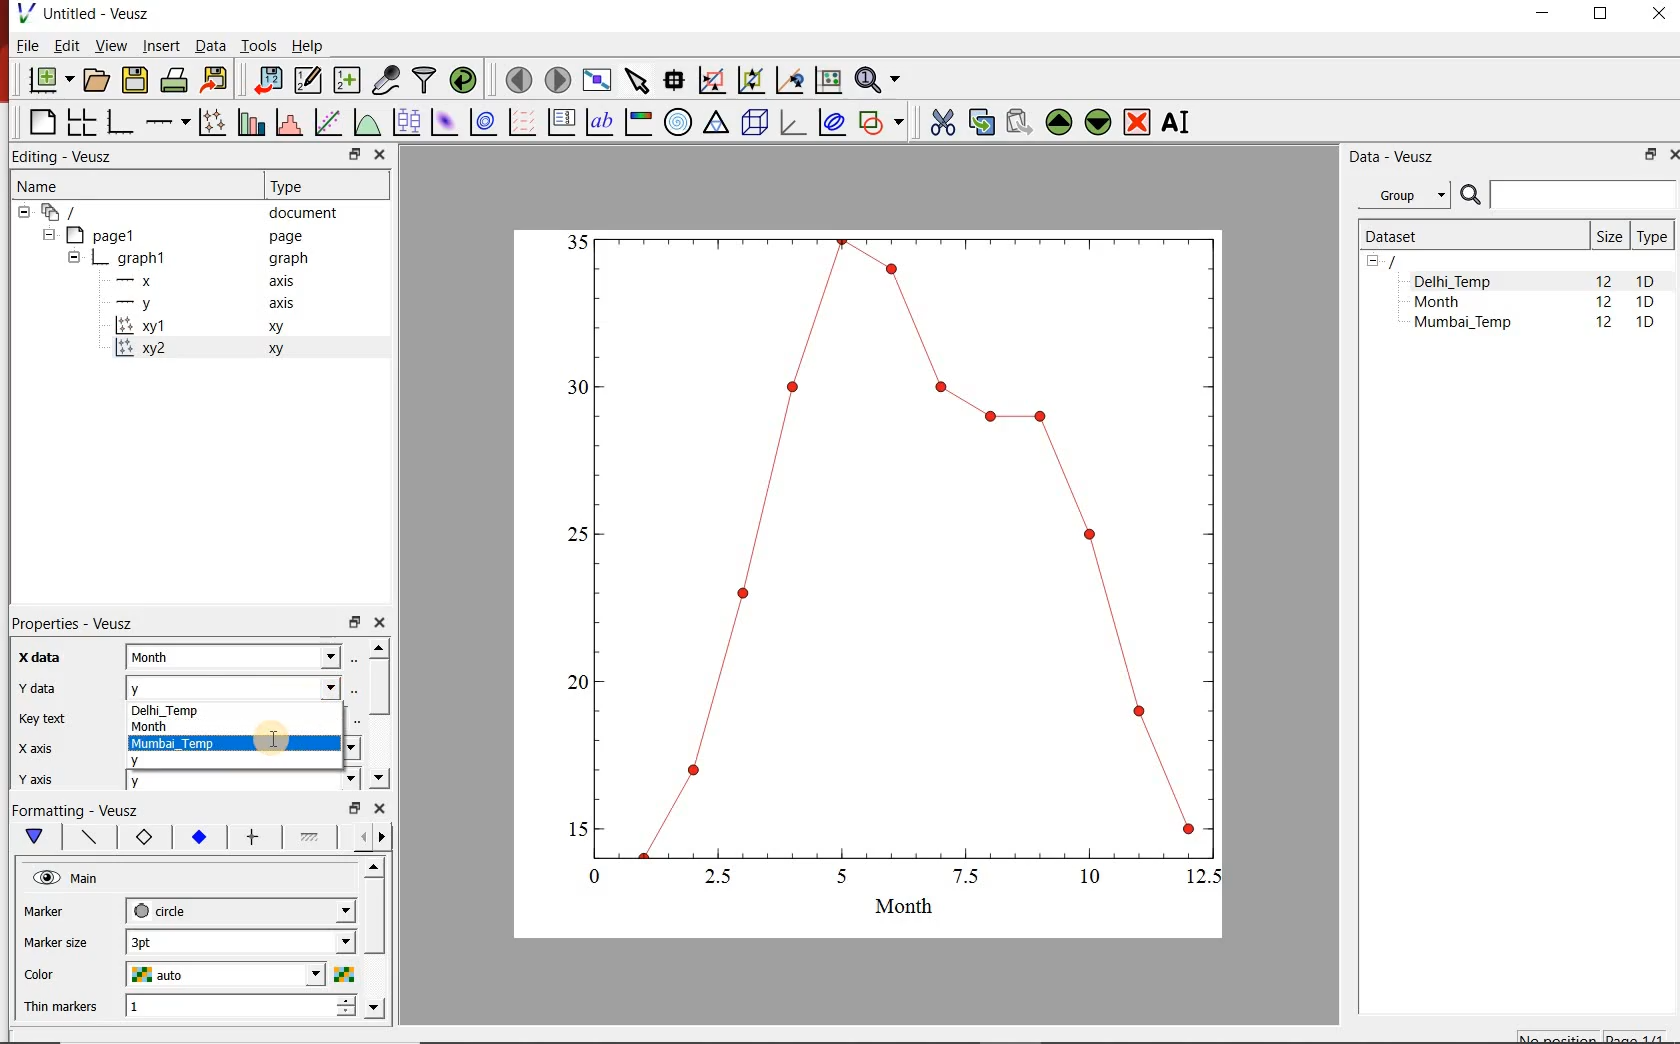  What do you see at coordinates (311, 837) in the screenshot?
I see `Minor ticks` at bounding box center [311, 837].